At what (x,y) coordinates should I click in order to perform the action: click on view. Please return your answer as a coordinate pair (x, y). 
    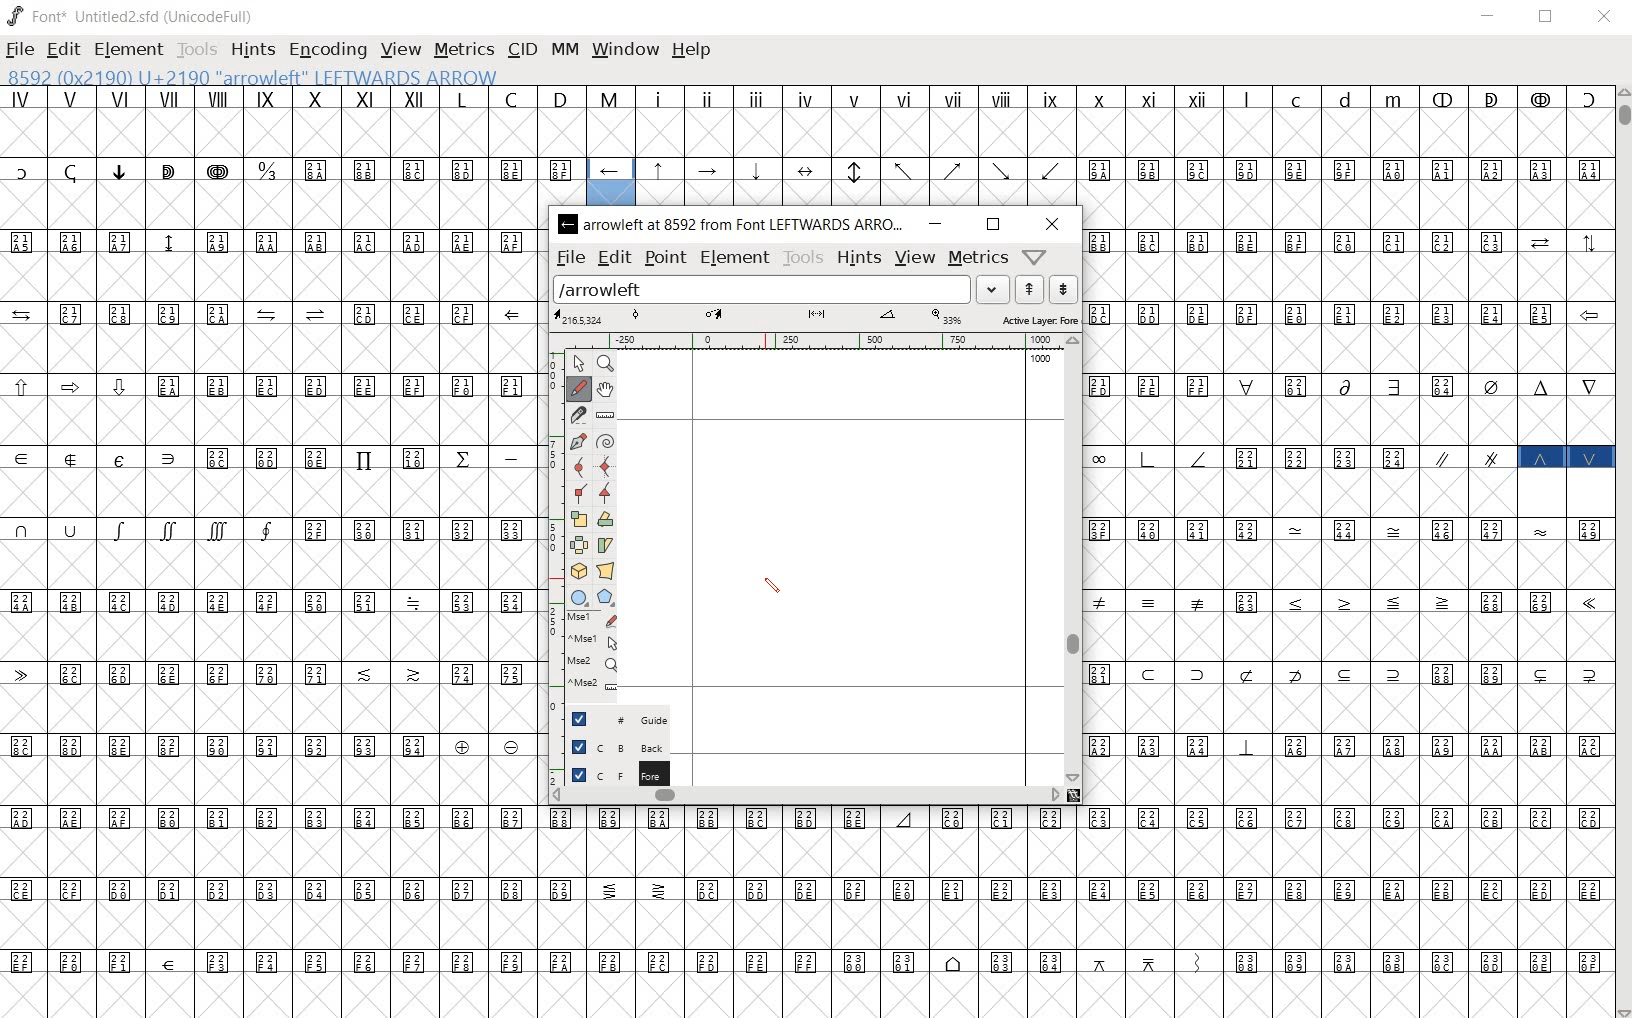
    Looking at the image, I should click on (402, 49).